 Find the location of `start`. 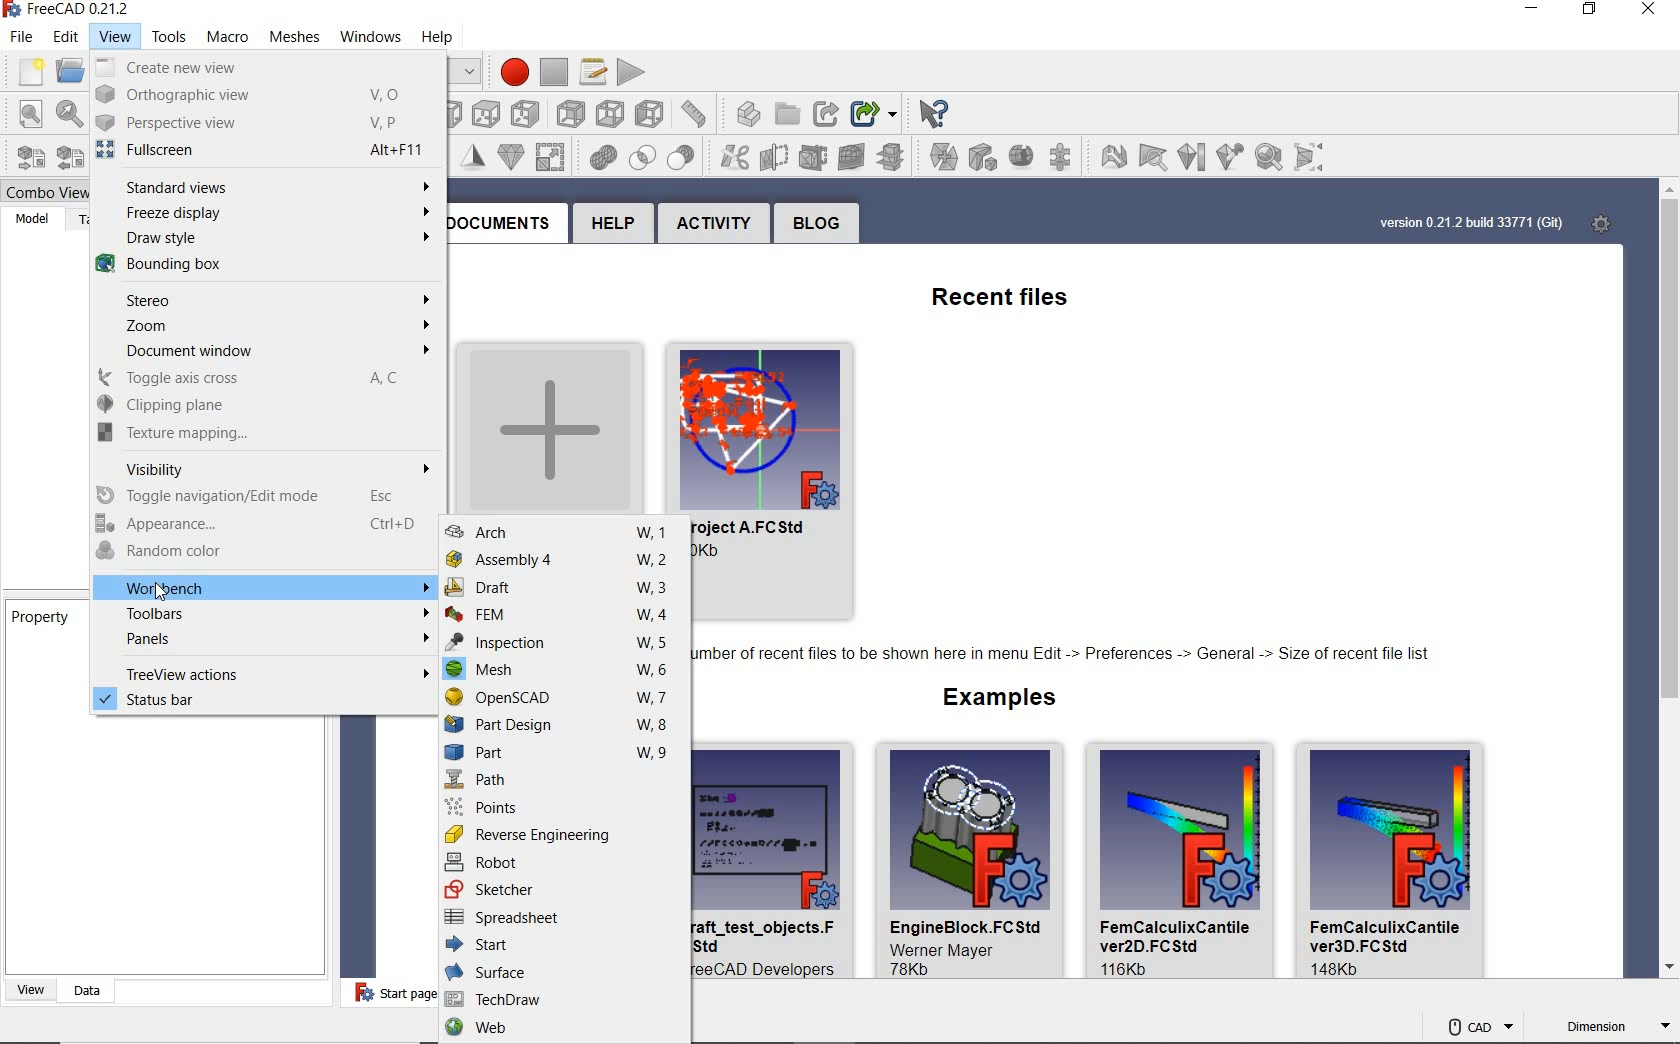

start is located at coordinates (564, 946).